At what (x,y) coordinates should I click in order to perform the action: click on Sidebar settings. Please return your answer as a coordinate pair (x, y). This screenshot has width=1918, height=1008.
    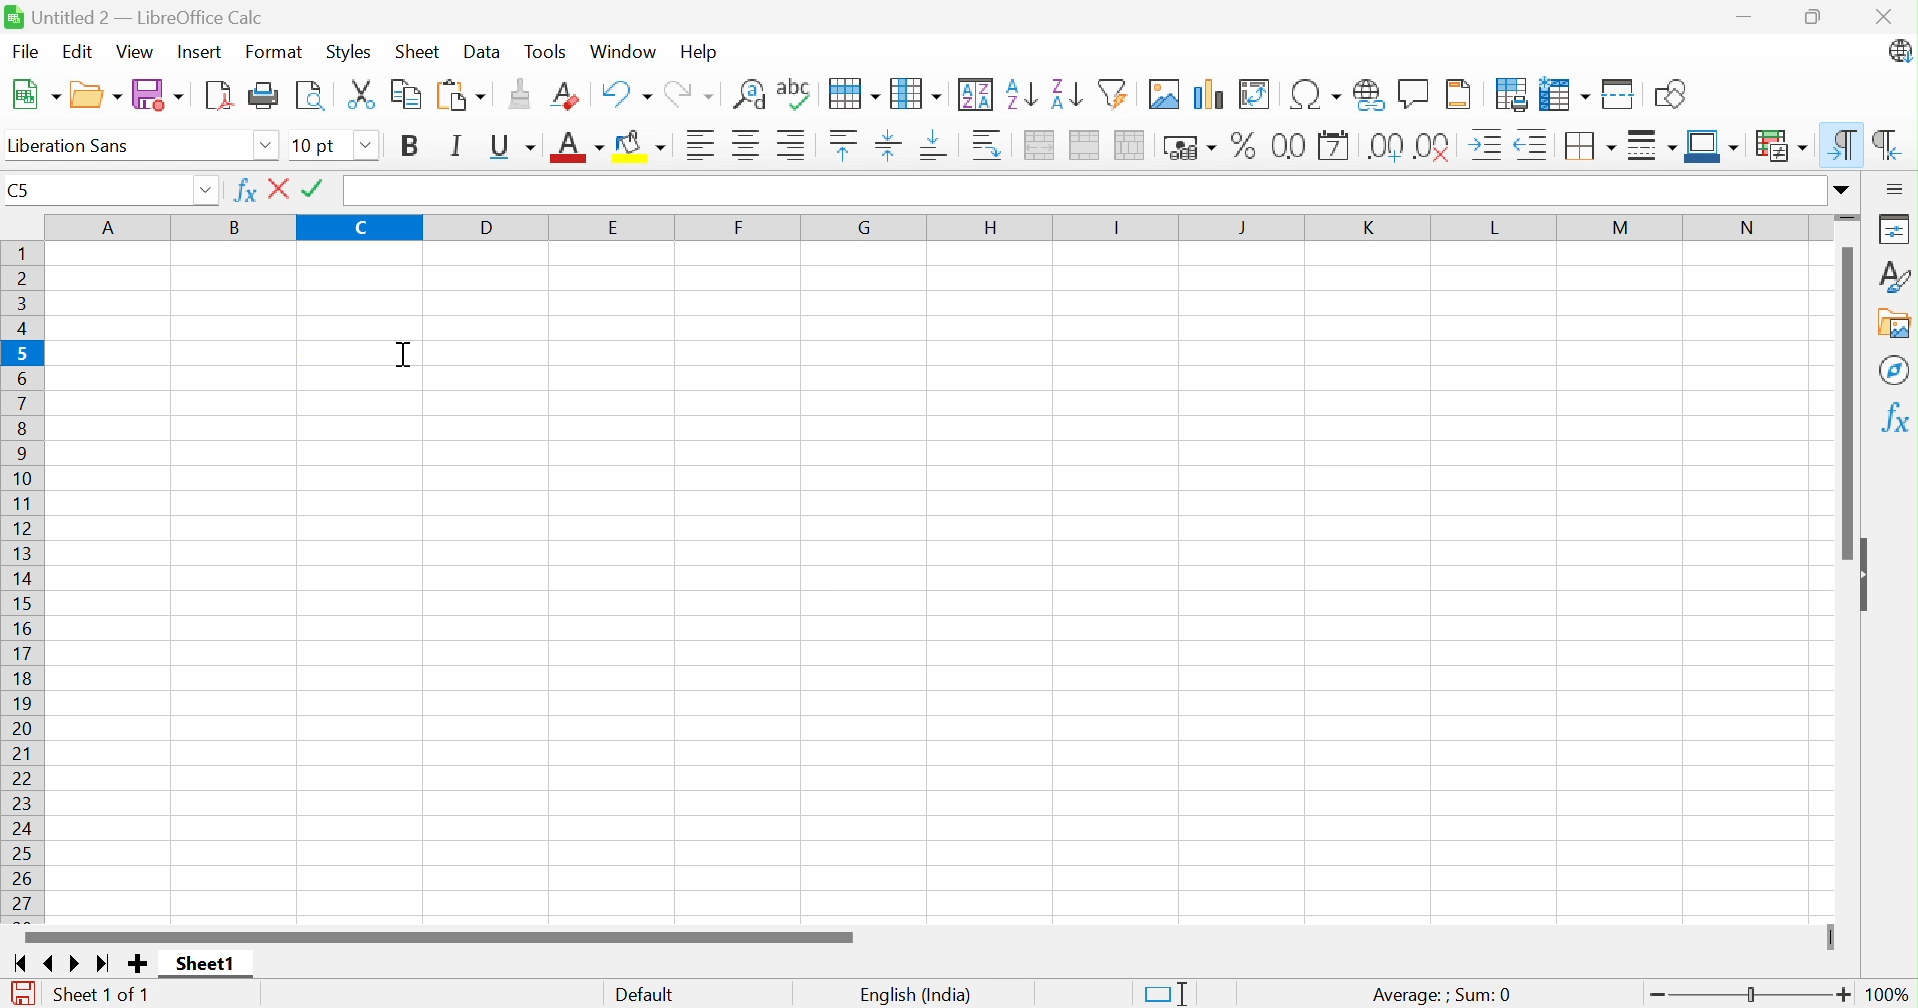
    Looking at the image, I should click on (1896, 190).